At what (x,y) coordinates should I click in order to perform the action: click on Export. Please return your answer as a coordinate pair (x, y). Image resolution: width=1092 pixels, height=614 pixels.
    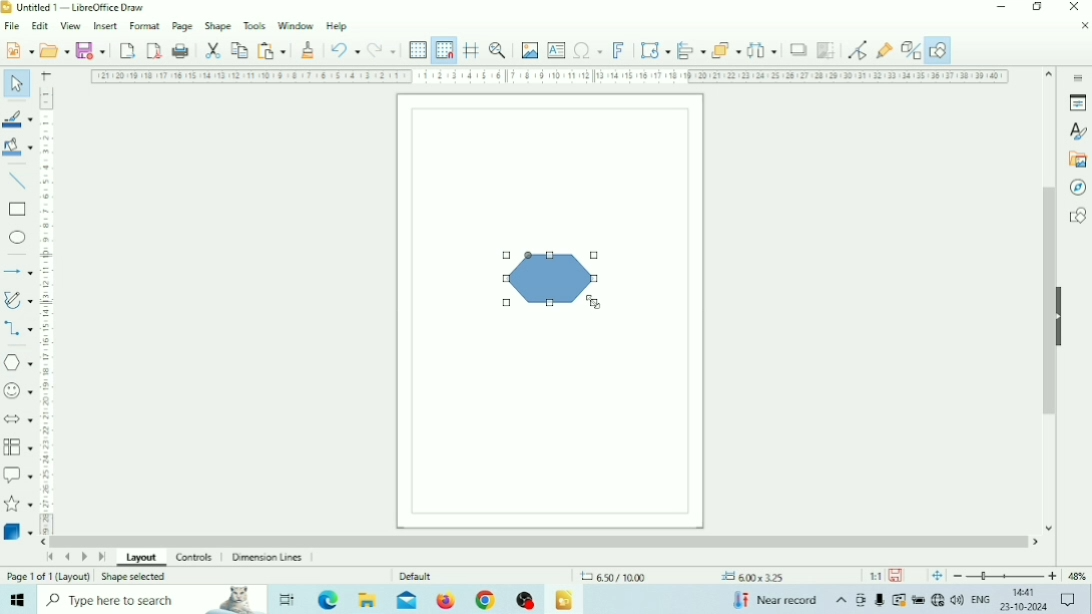
    Looking at the image, I should click on (127, 50).